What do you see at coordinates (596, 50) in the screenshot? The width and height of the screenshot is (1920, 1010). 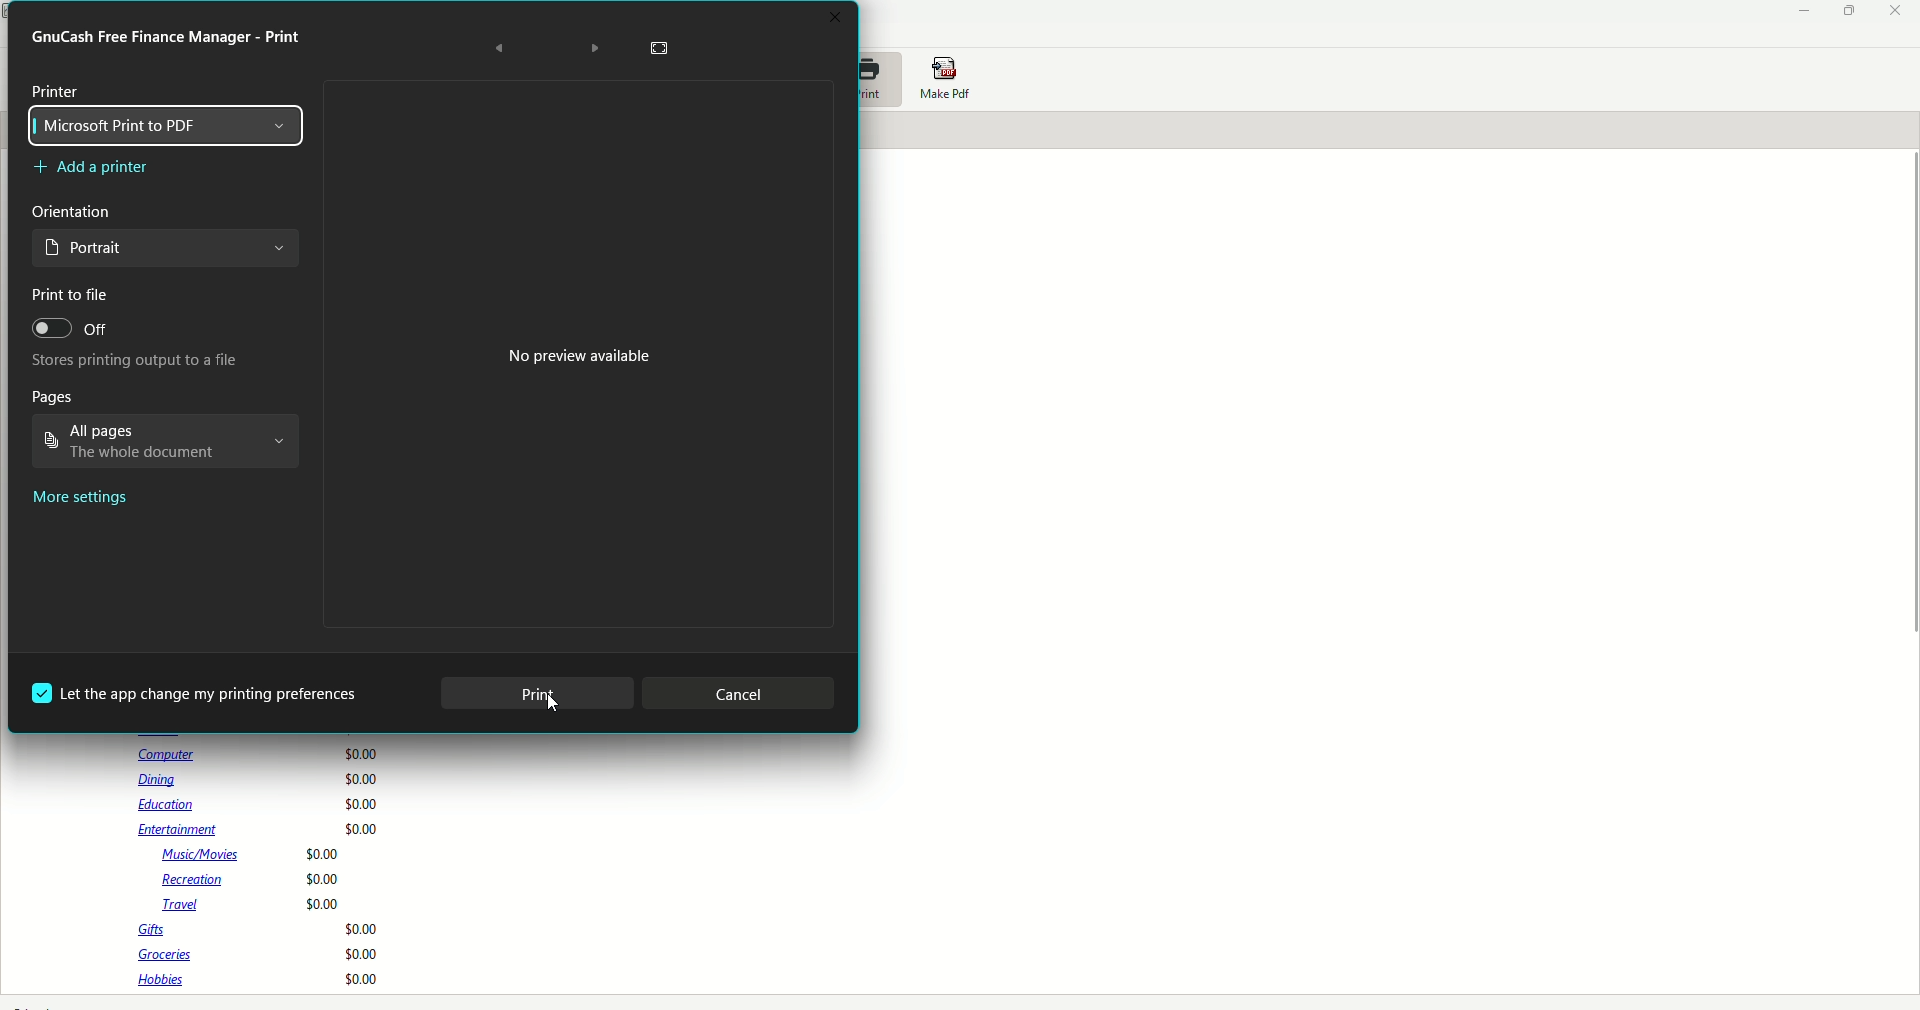 I see `Forward` at bounding box center [596, 50].